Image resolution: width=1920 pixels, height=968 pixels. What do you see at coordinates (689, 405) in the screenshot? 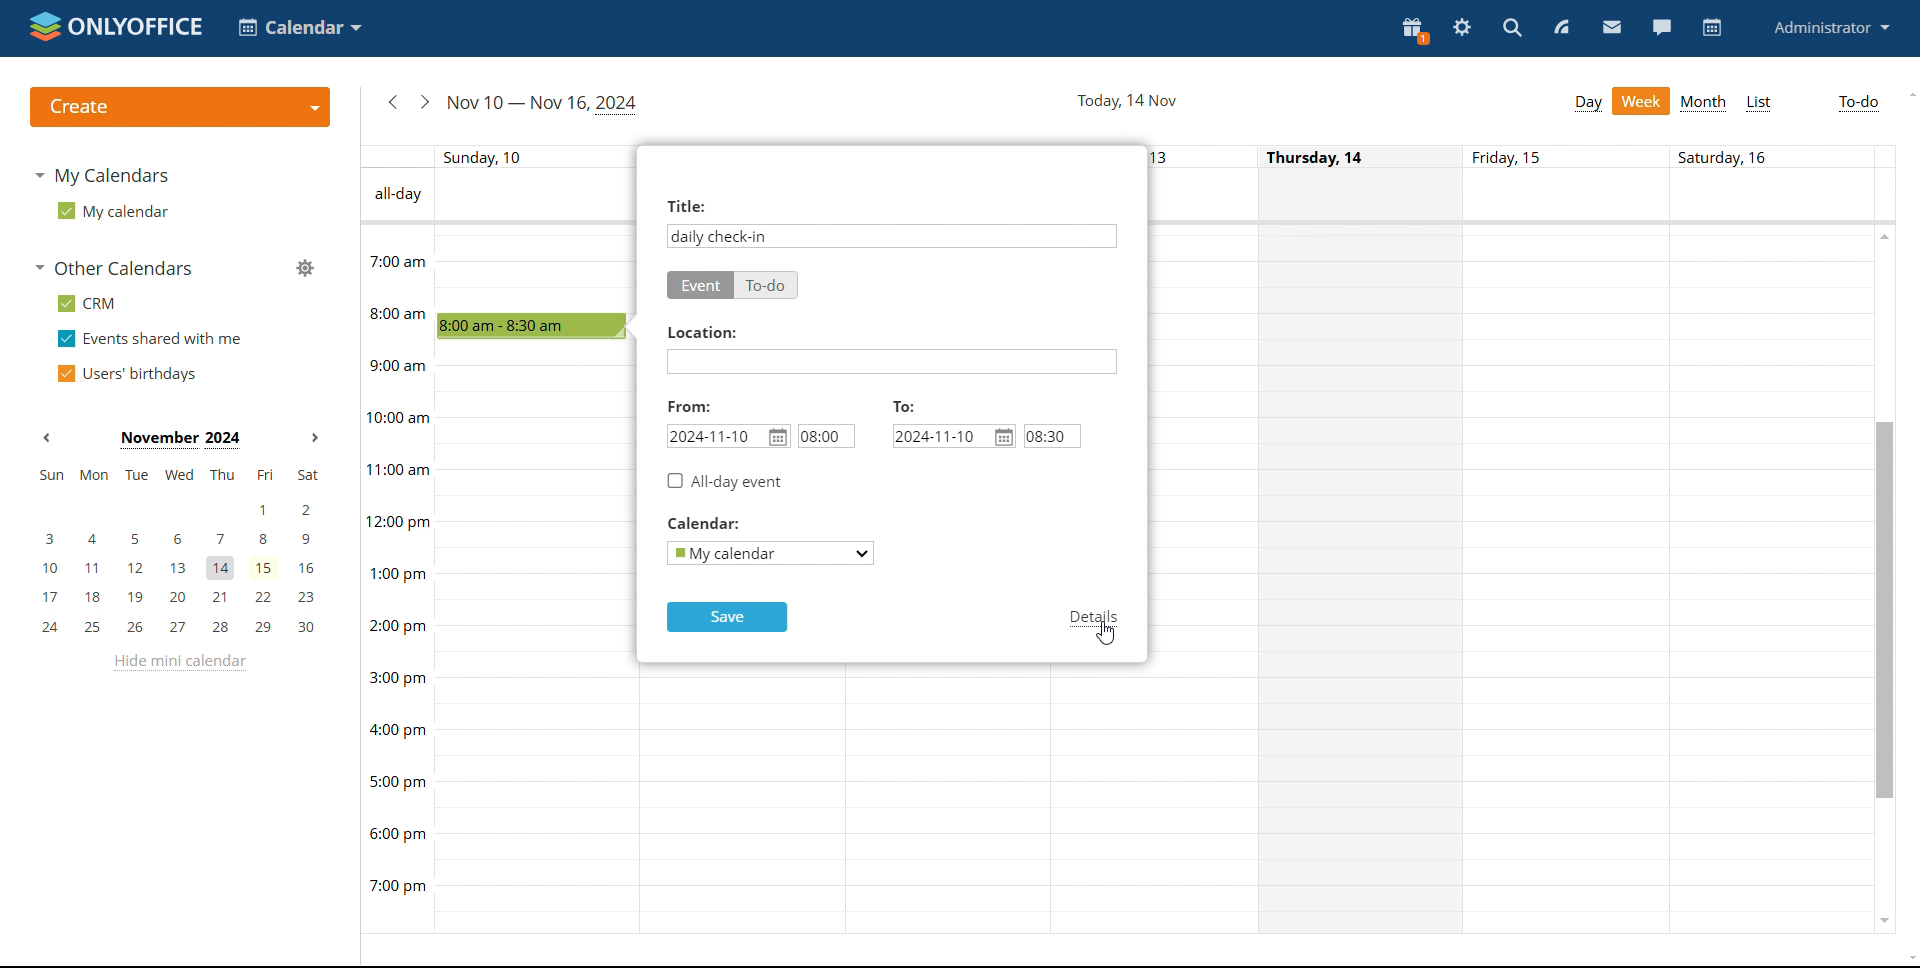
I see `from:` at bounding box center [689, 405].